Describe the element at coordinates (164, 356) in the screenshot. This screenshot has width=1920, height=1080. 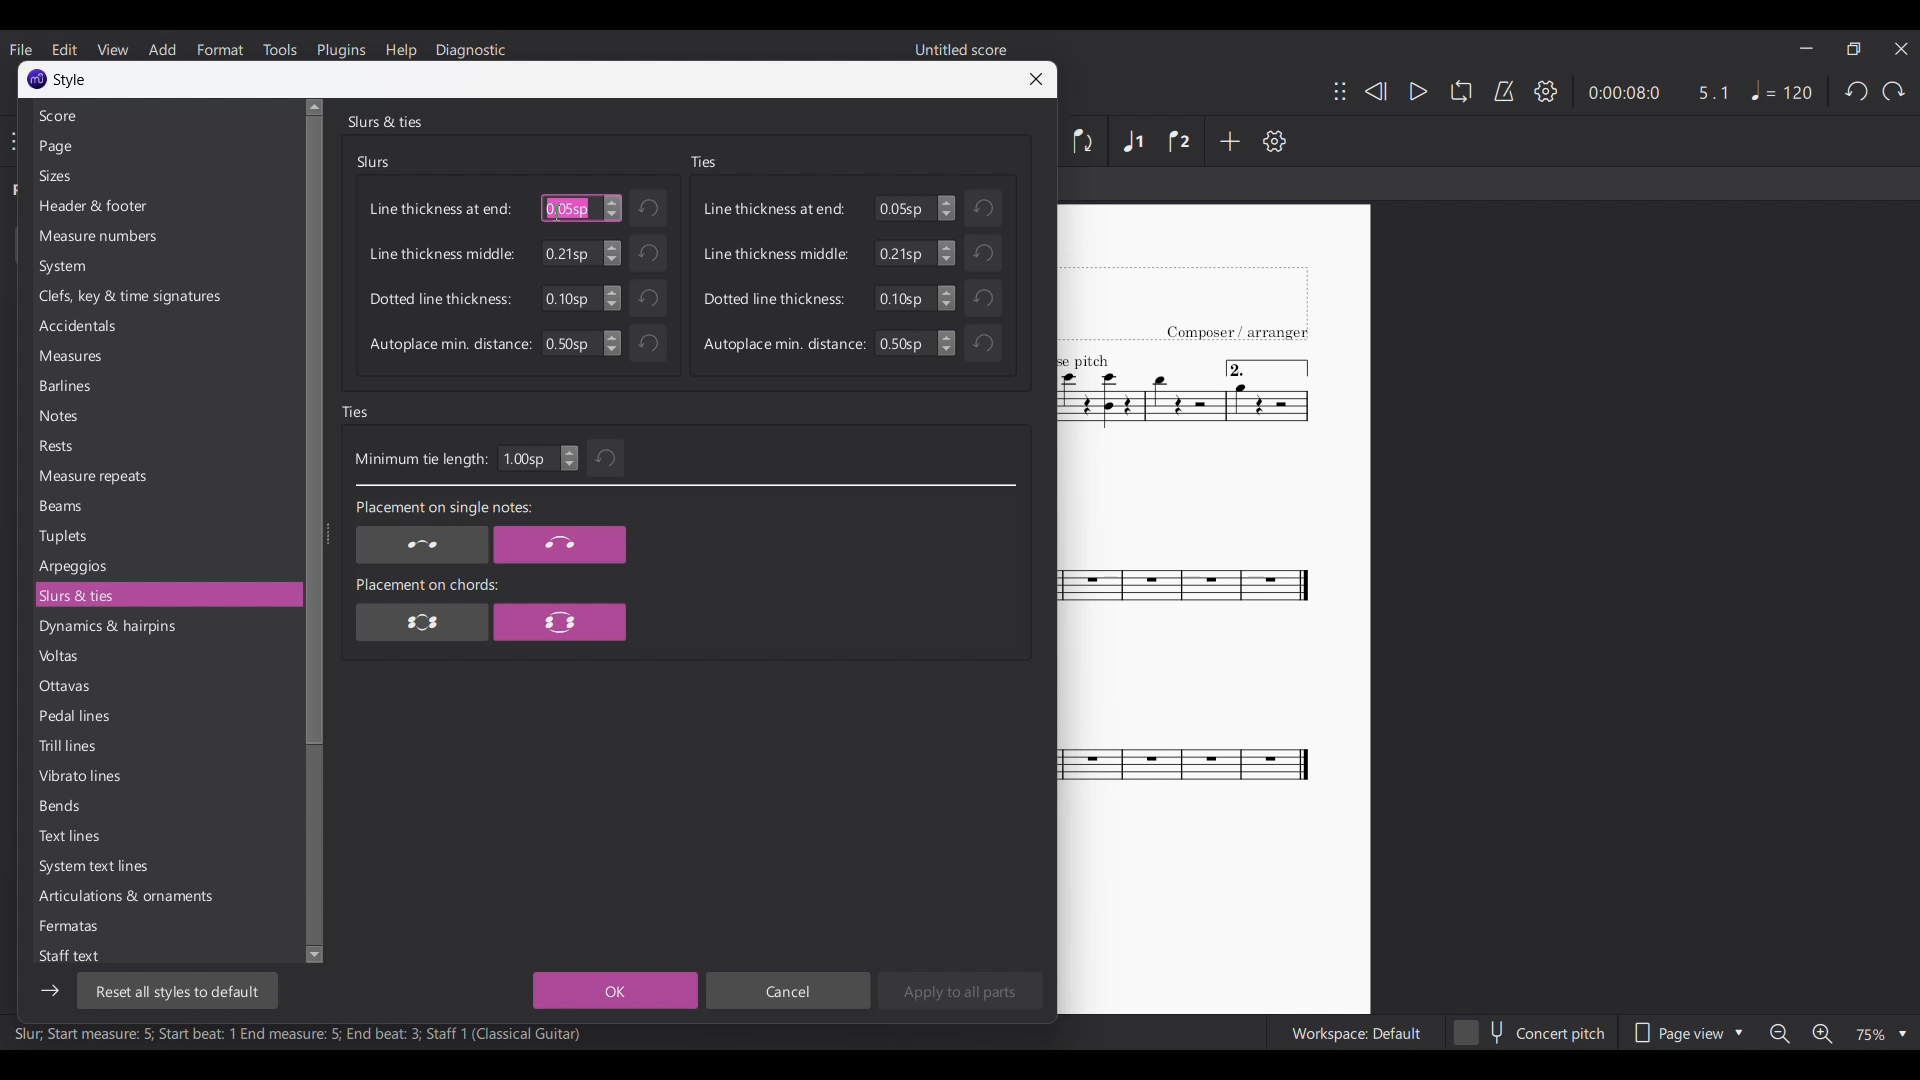
I see `Measures` at that location.